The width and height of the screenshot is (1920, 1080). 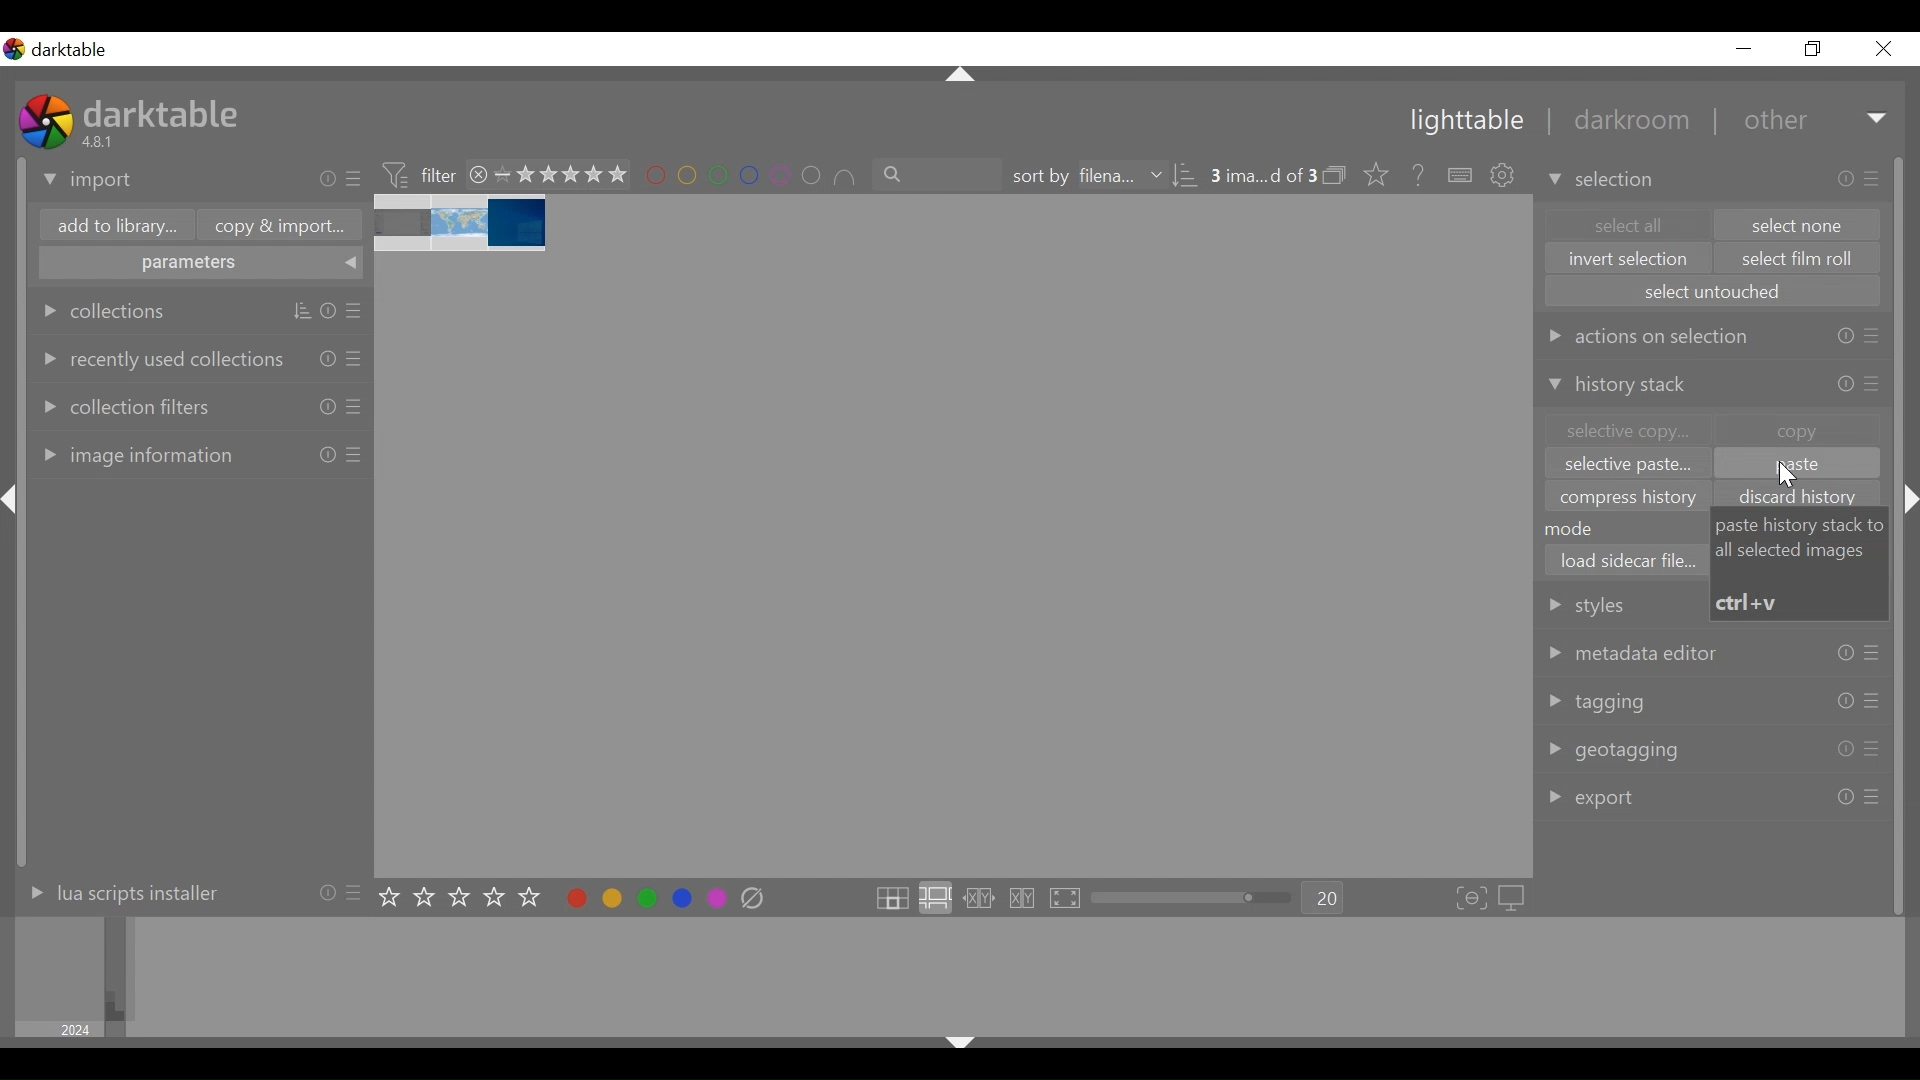 I want to click on load sidebar file, so click(x=1627, y=560).